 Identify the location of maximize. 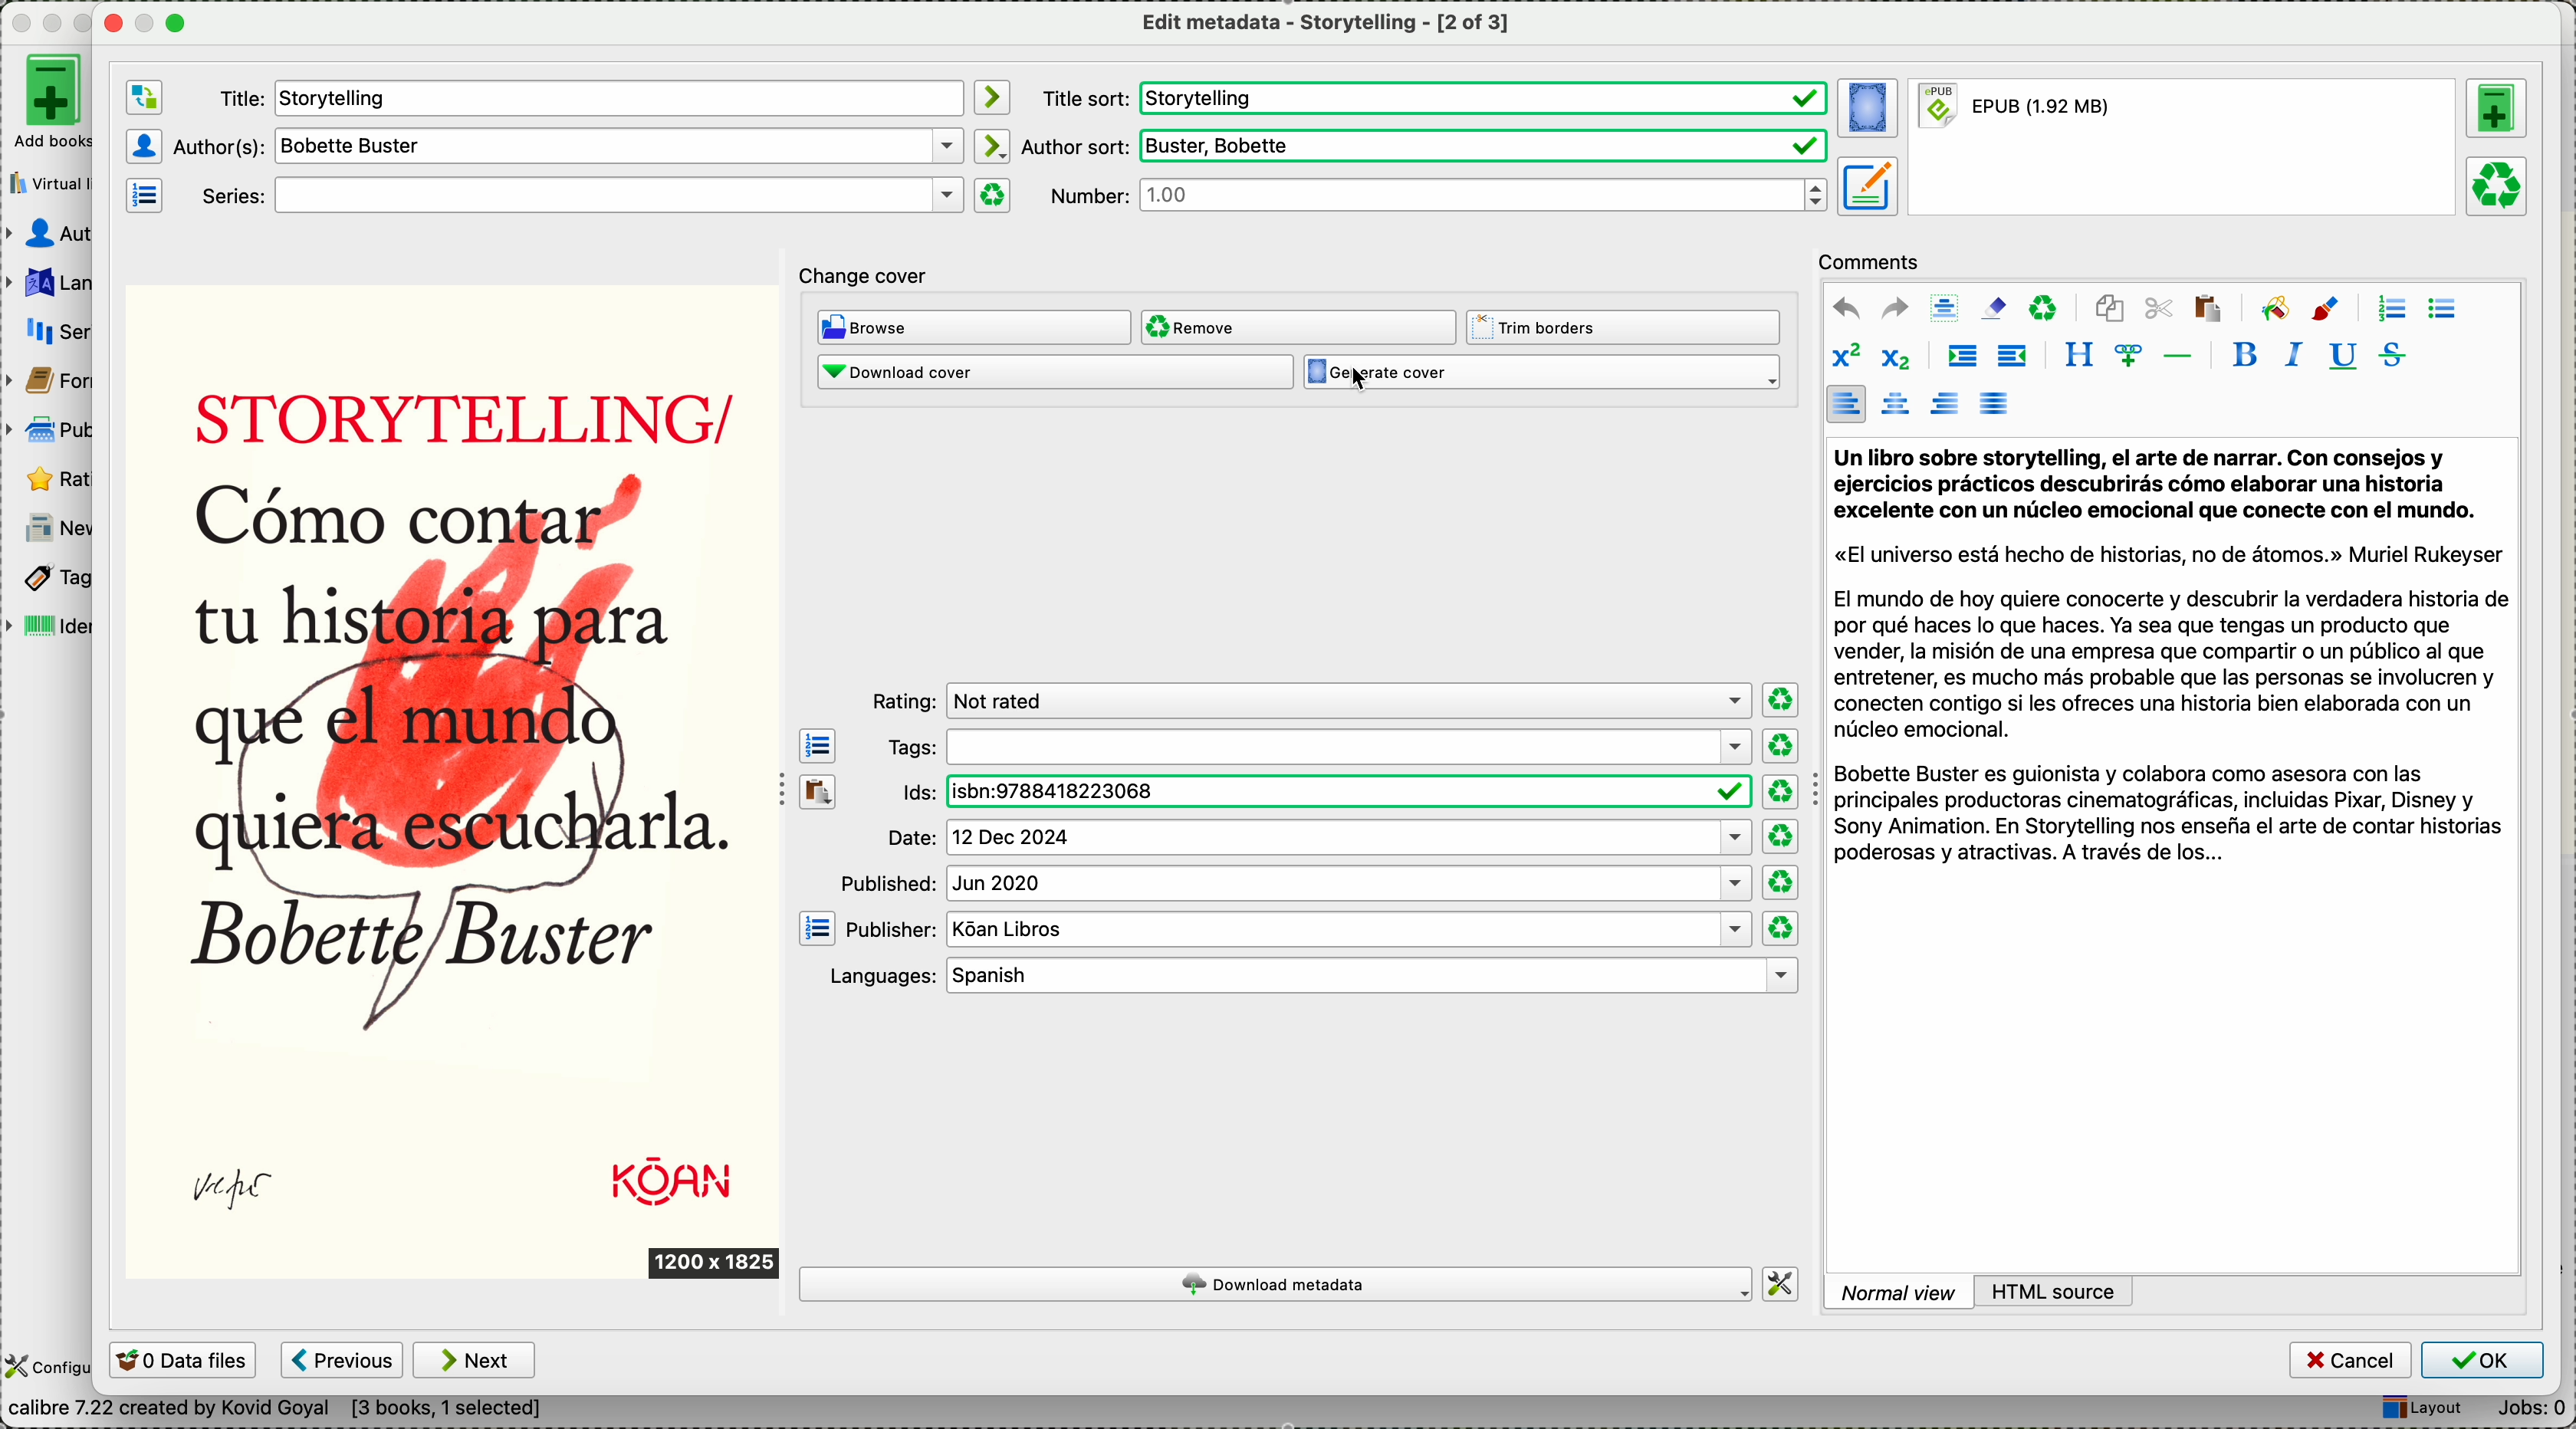
(177, 25).